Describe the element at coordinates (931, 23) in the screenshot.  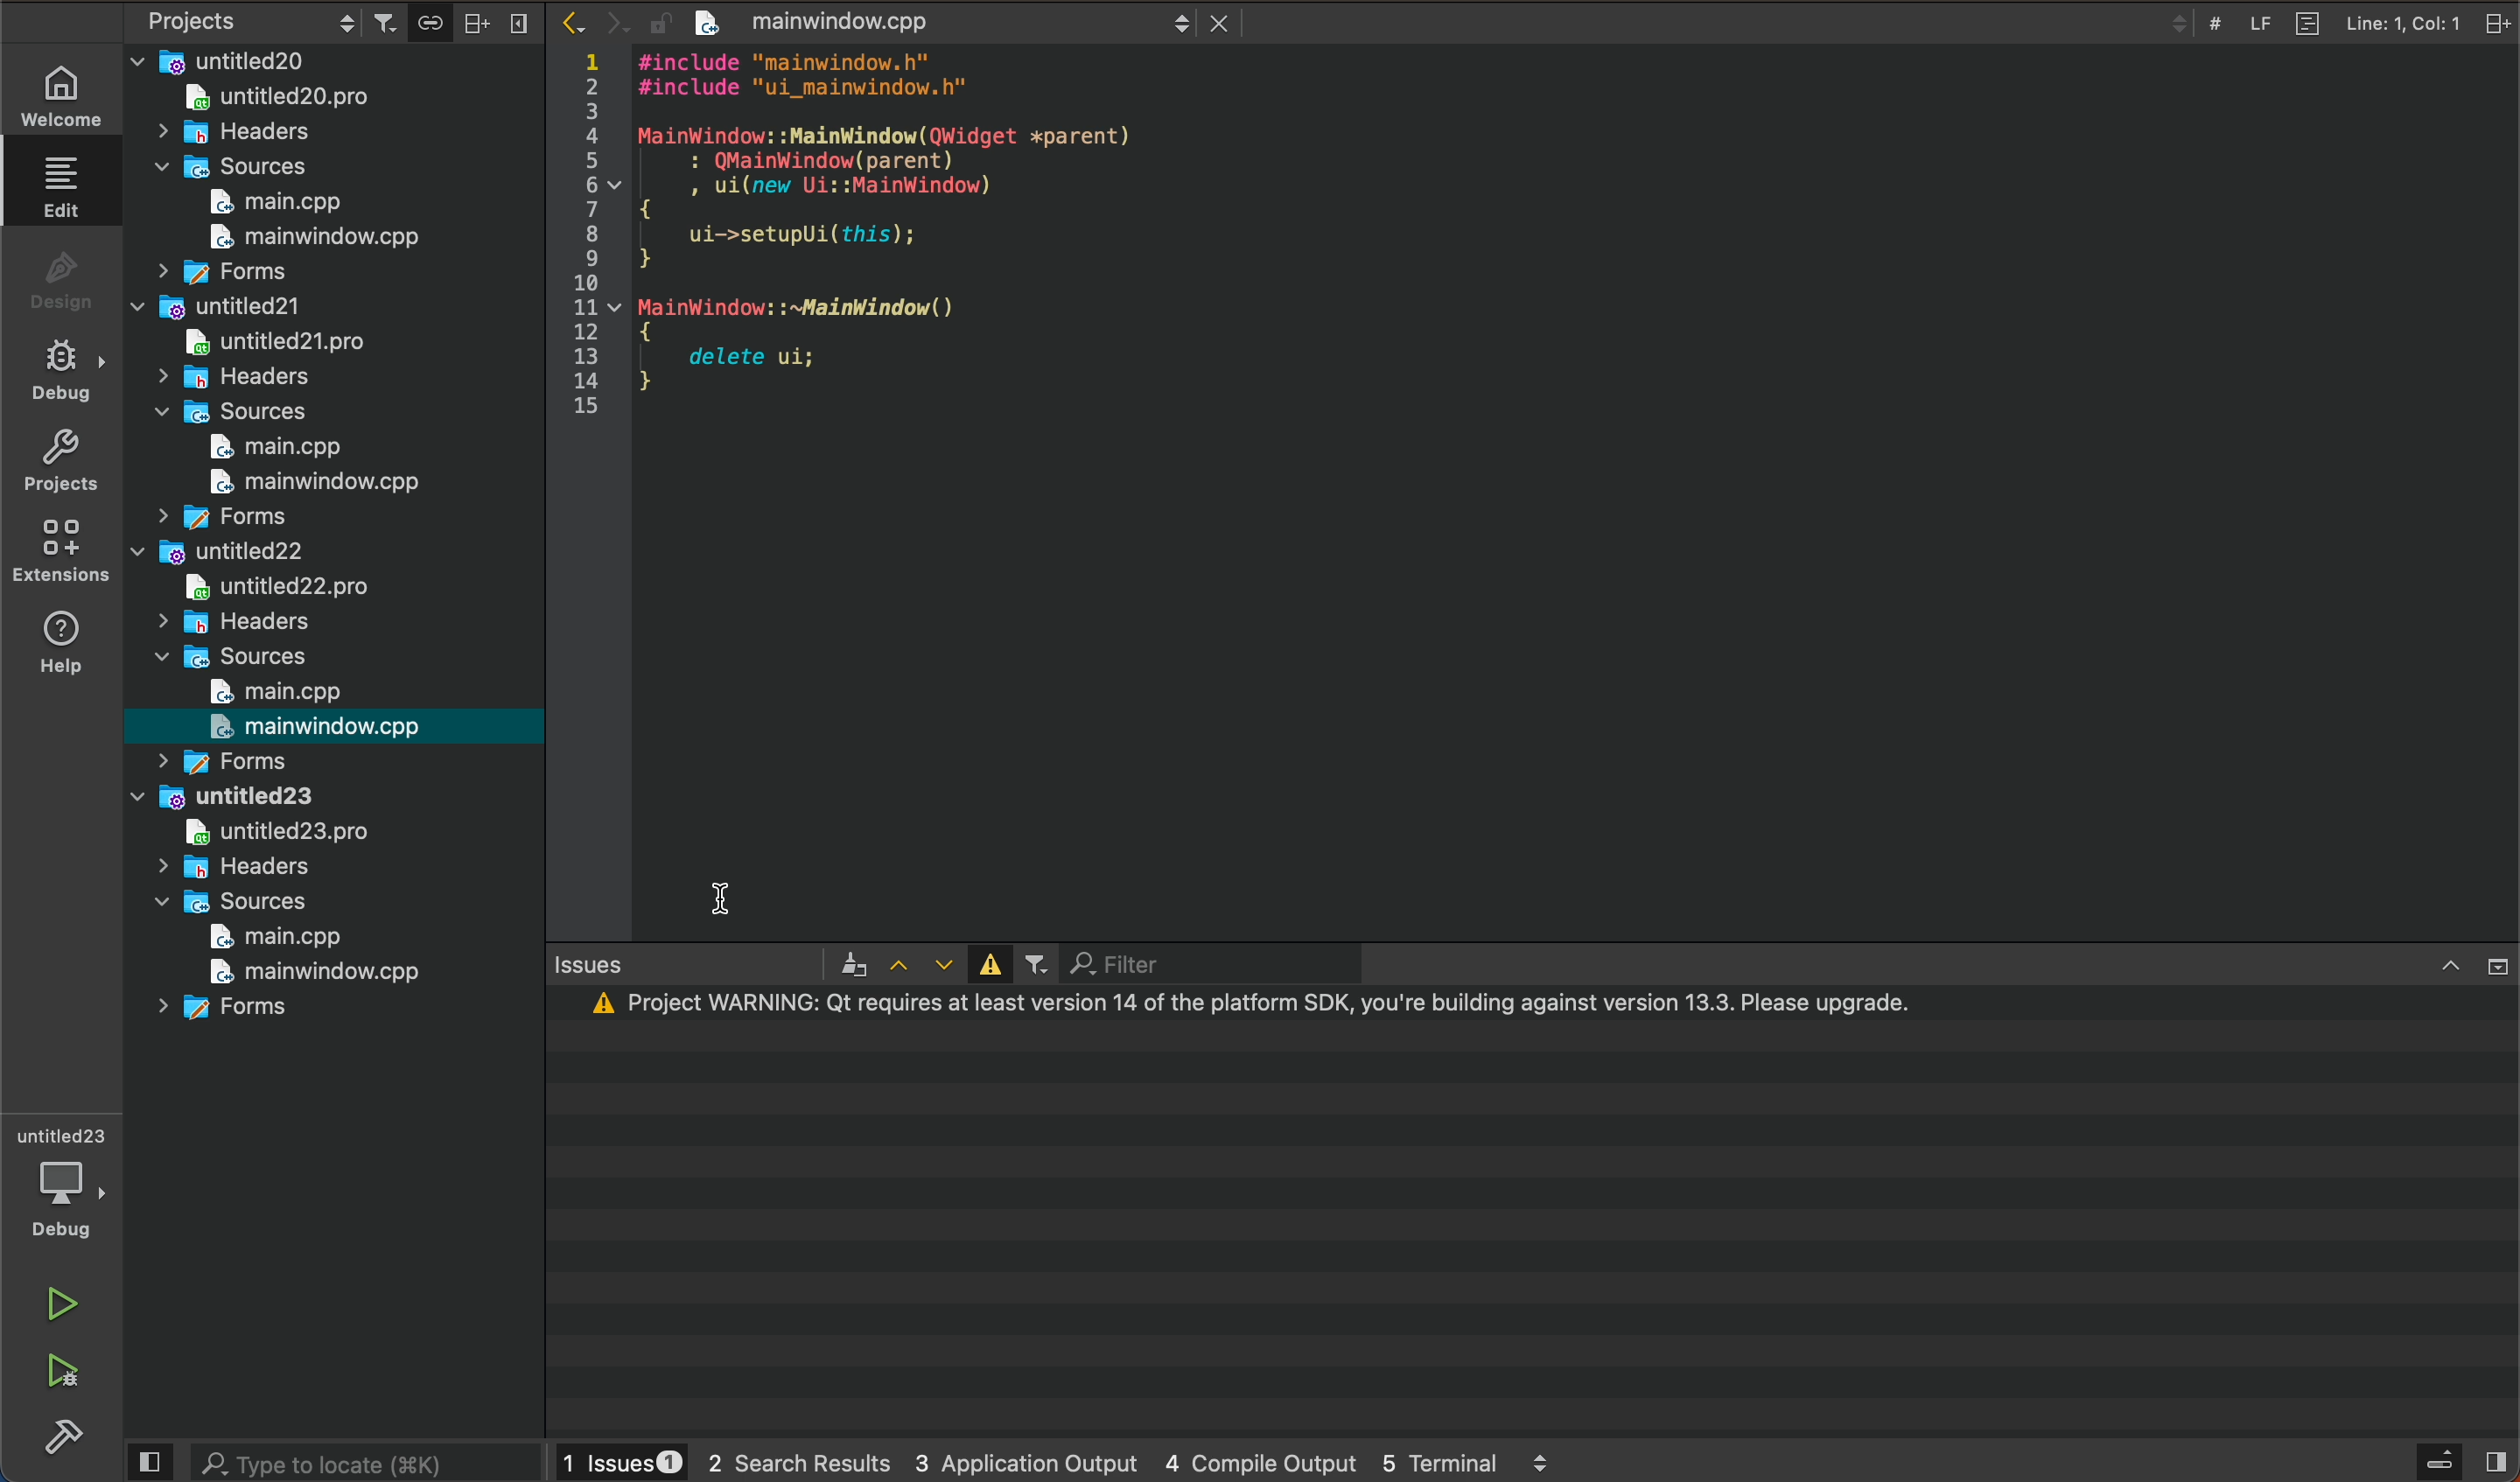
I see `file tab` at that location.